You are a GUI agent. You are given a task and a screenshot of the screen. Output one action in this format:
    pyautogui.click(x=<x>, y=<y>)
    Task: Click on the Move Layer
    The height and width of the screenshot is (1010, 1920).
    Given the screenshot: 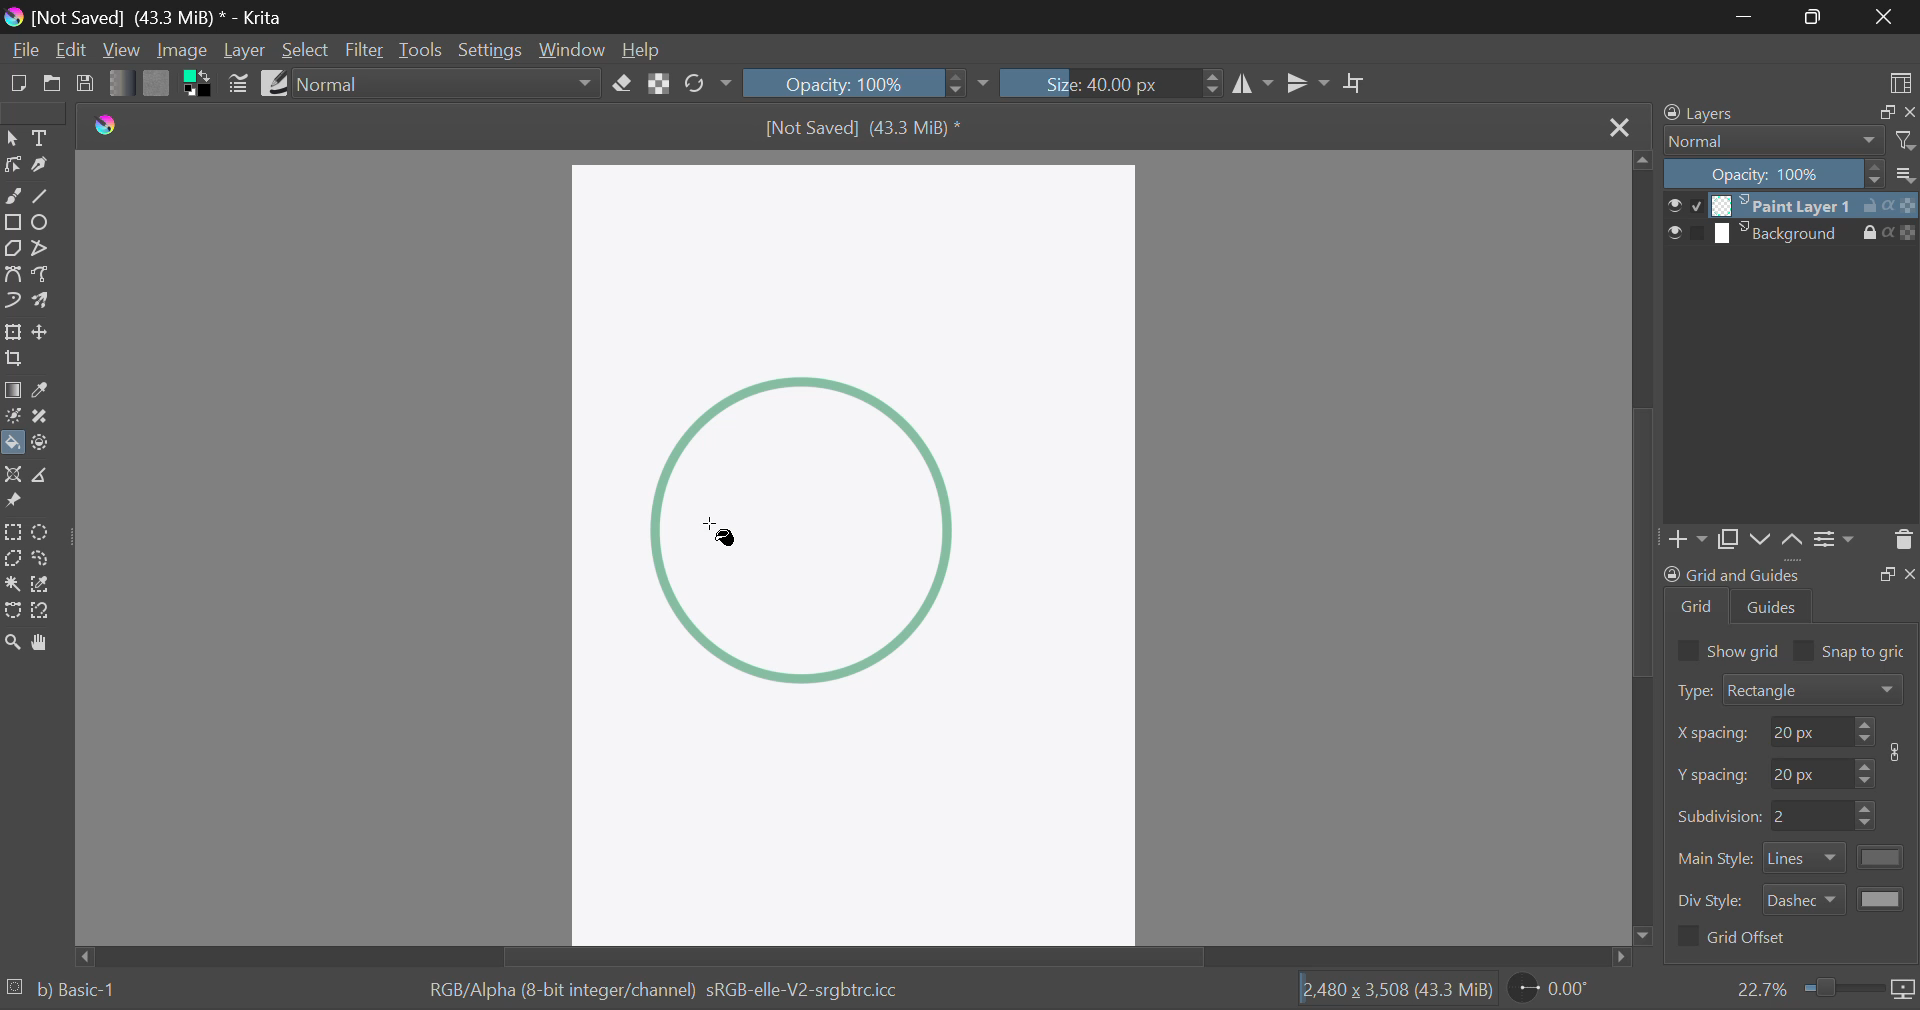 What is the action you would take?
    pyautogui.click(x=43, y=333)
    